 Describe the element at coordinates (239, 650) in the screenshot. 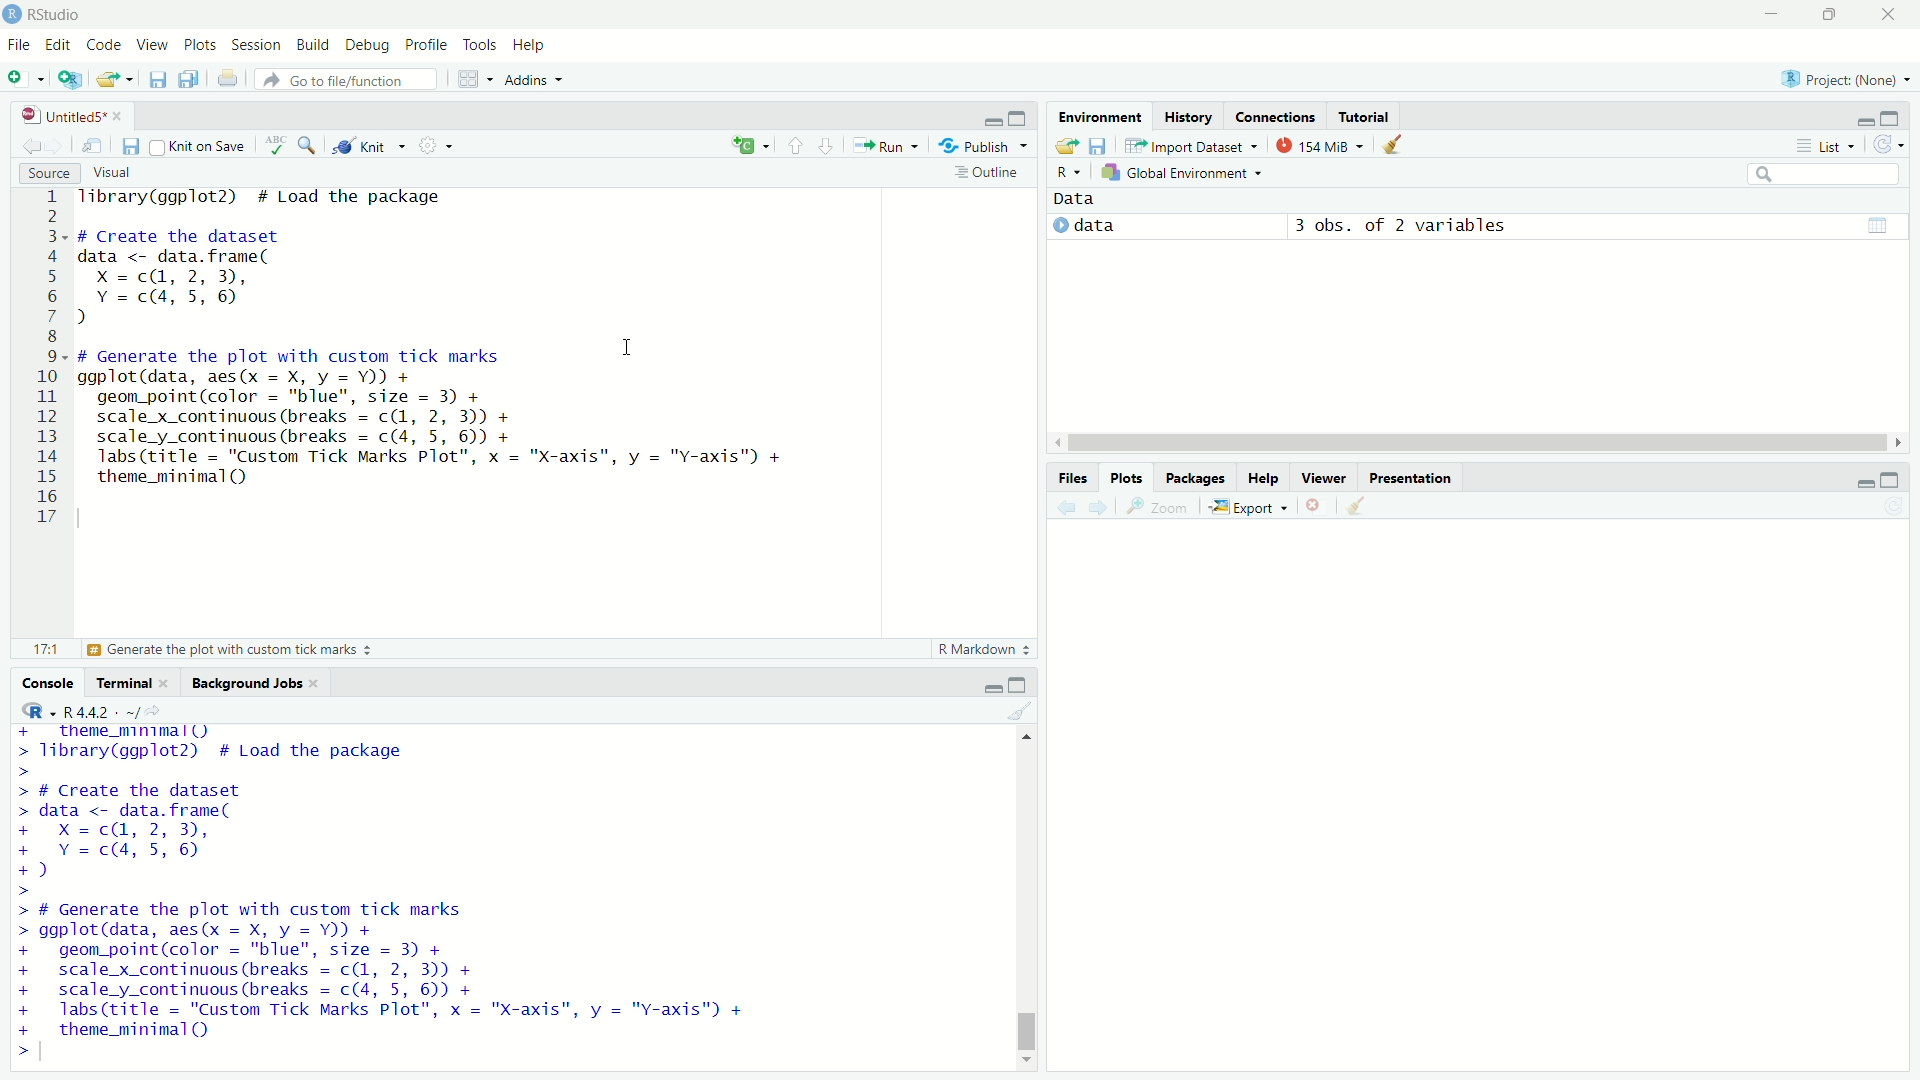

I see `generate the plot with custom tick marks` at that location.